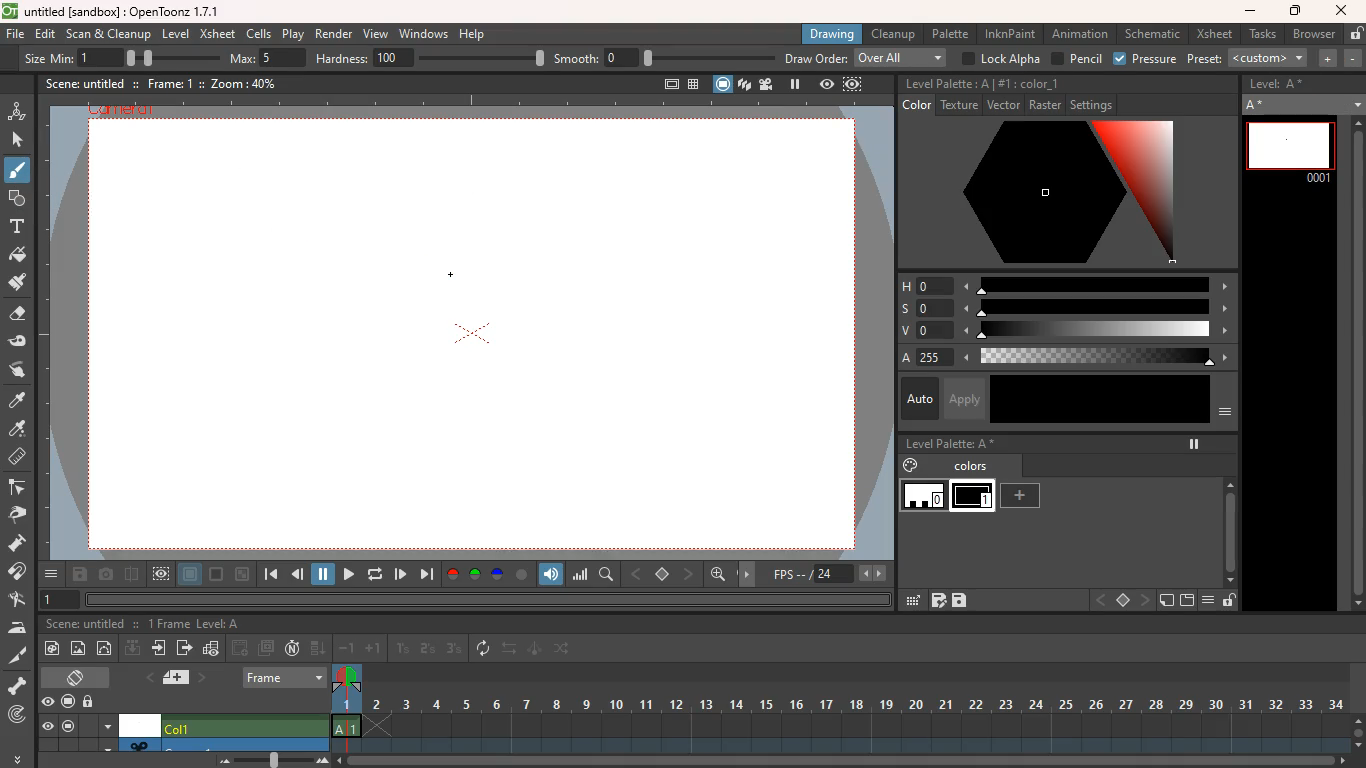 The image size is (1366, 768). Describe the element at coordinates (1145, 59) in the screenshot. I see `pressure` at that location.